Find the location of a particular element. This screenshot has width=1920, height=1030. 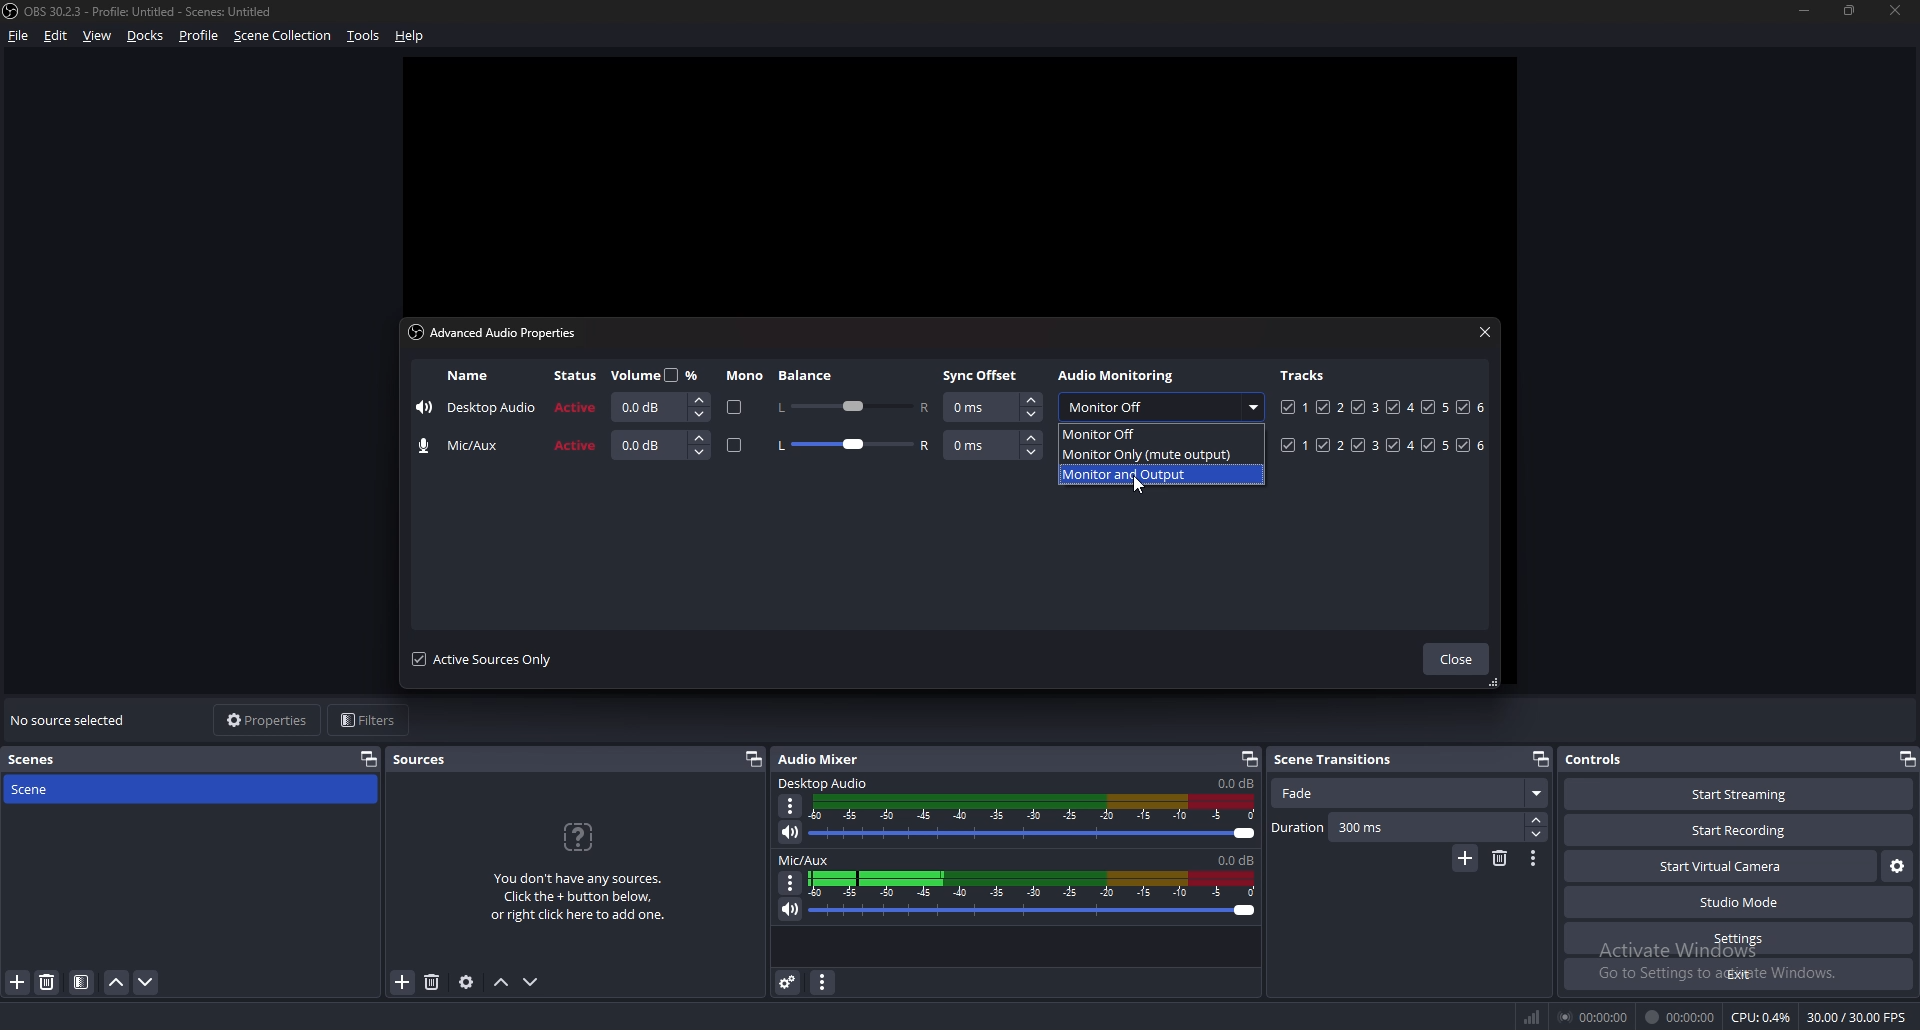

delete source is located at coordinates (434, 981).